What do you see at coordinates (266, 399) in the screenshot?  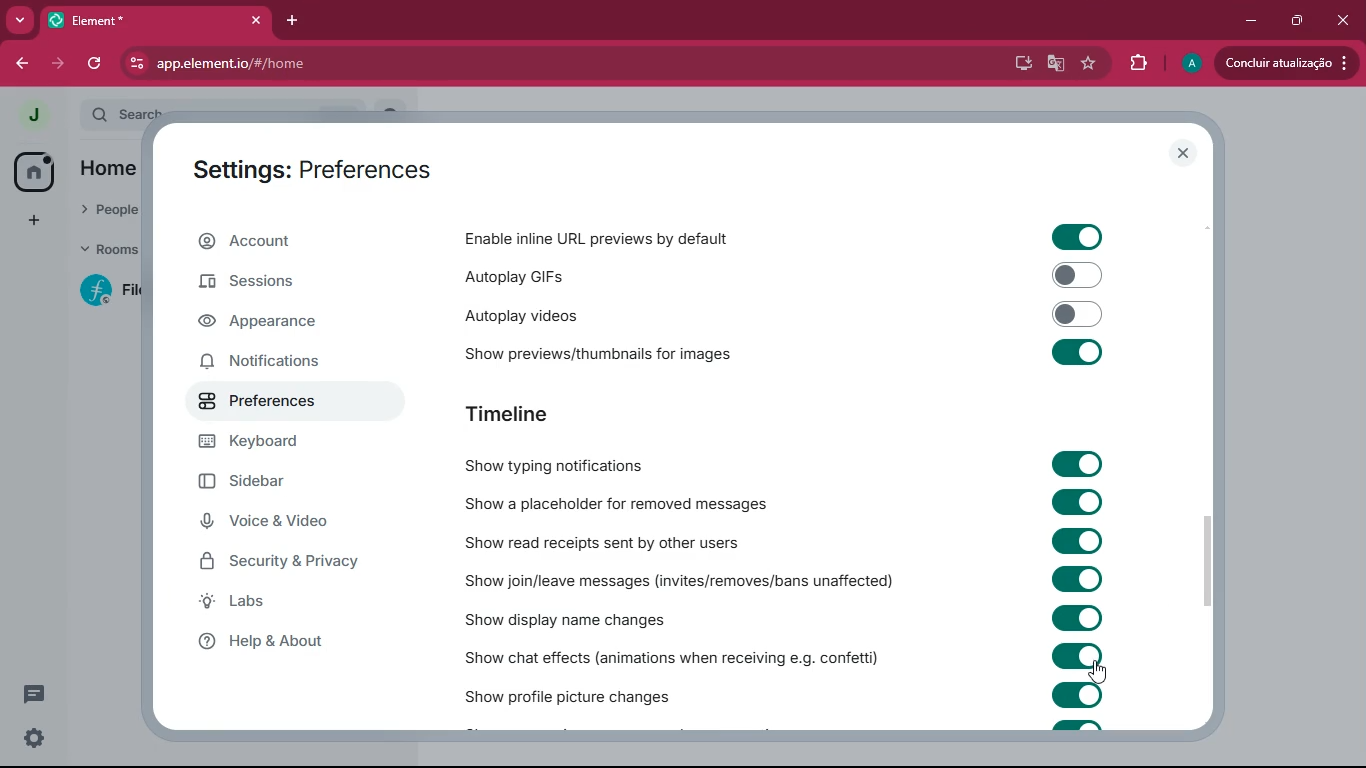 I see `preferences` at bounding box center [266, 399].